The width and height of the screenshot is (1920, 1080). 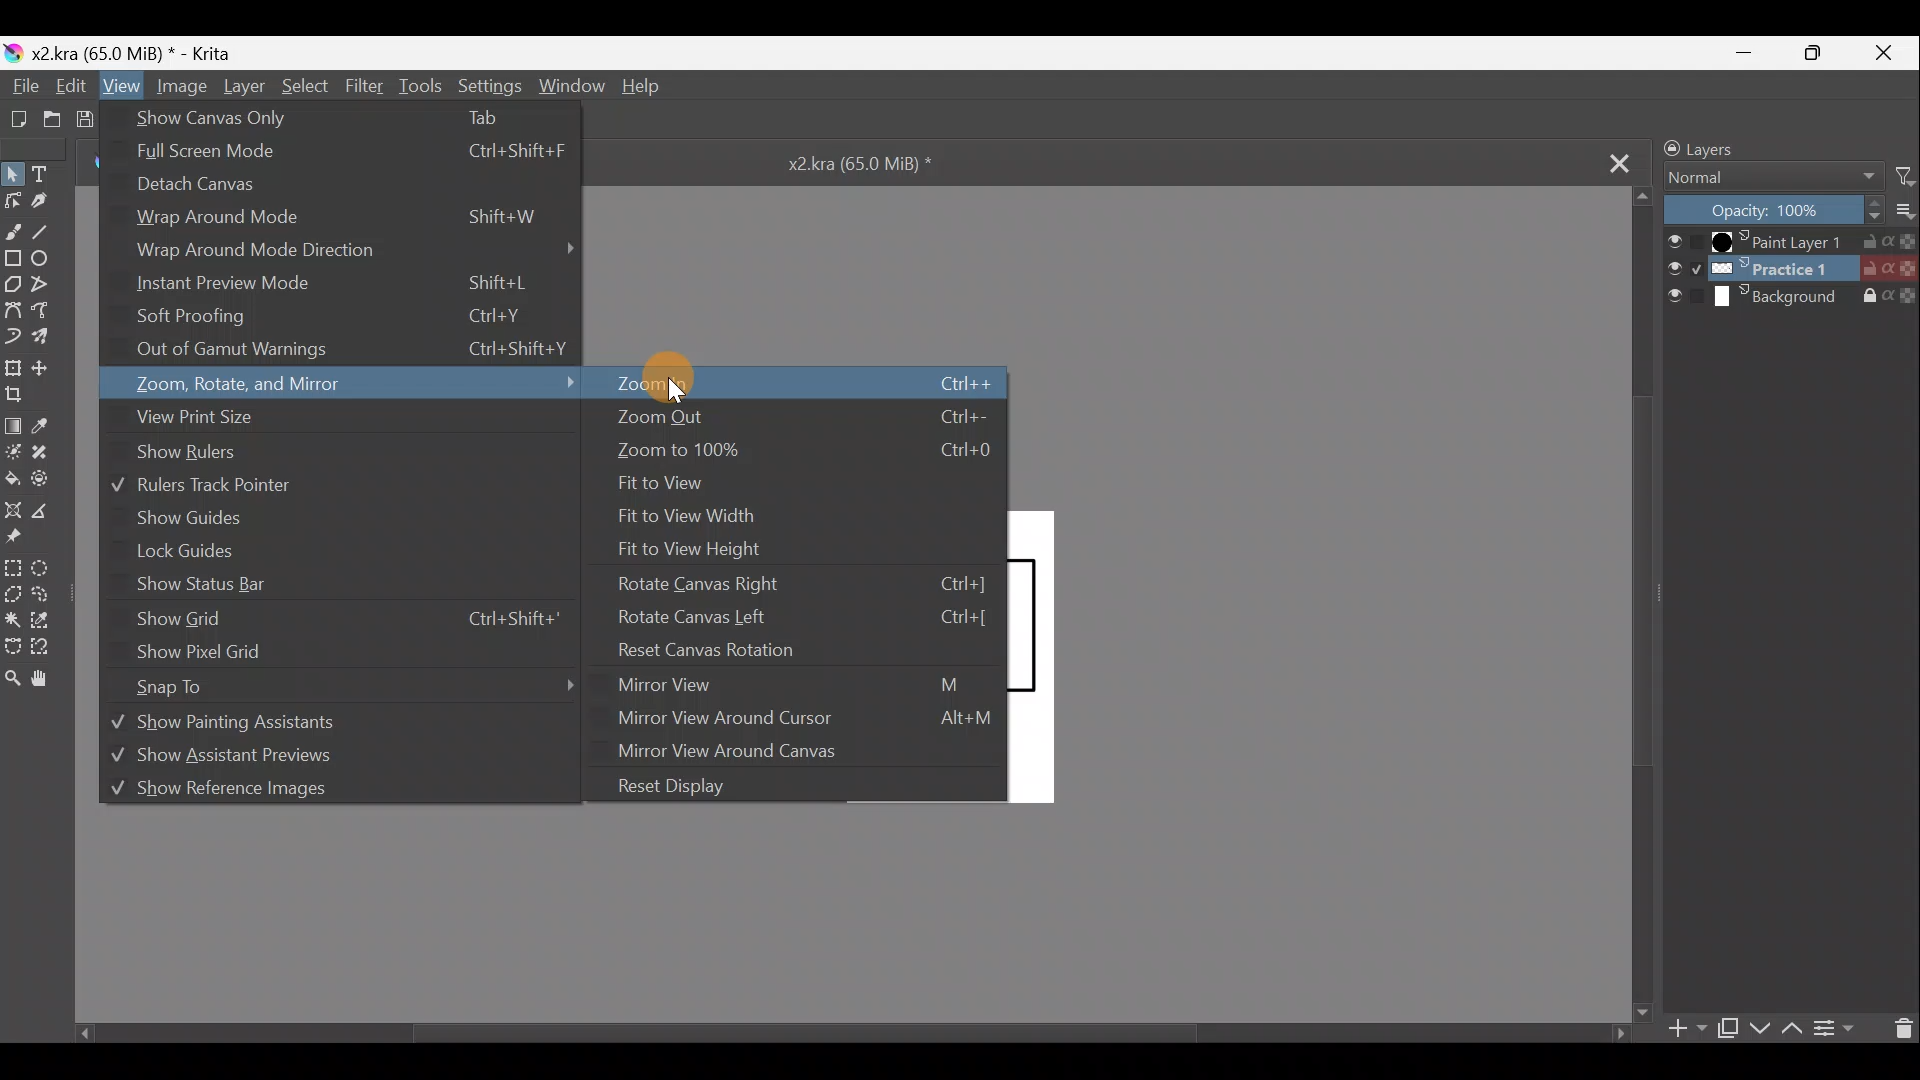 What do you see at coordinates (1738, 146) in the screenshot?
I see `Layers` at bounding box center [1738, 146].